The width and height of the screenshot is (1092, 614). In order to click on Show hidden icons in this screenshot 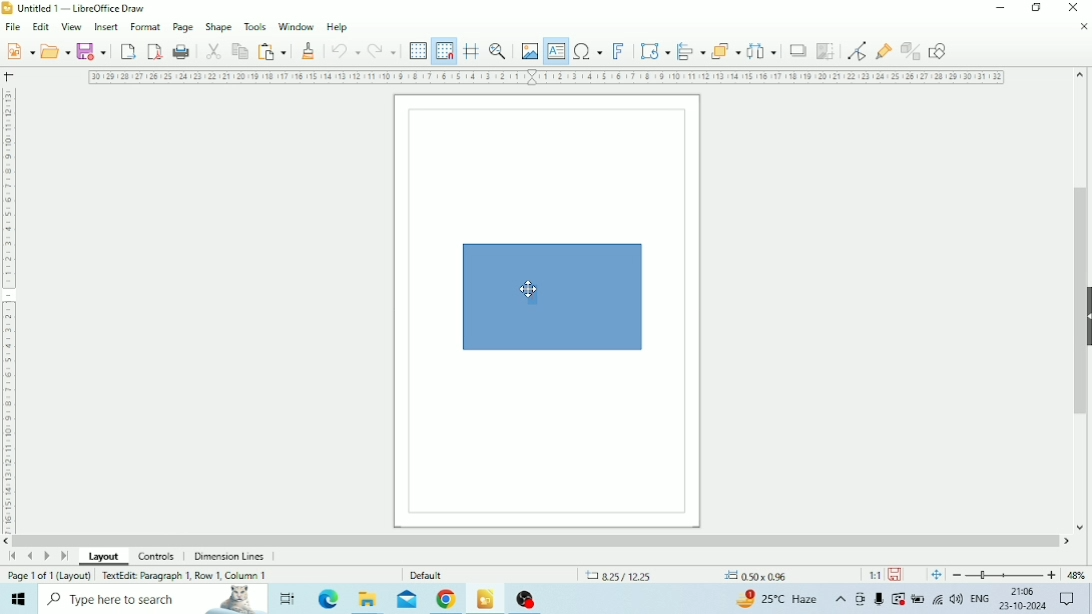, I will do `click(841, 599)`.